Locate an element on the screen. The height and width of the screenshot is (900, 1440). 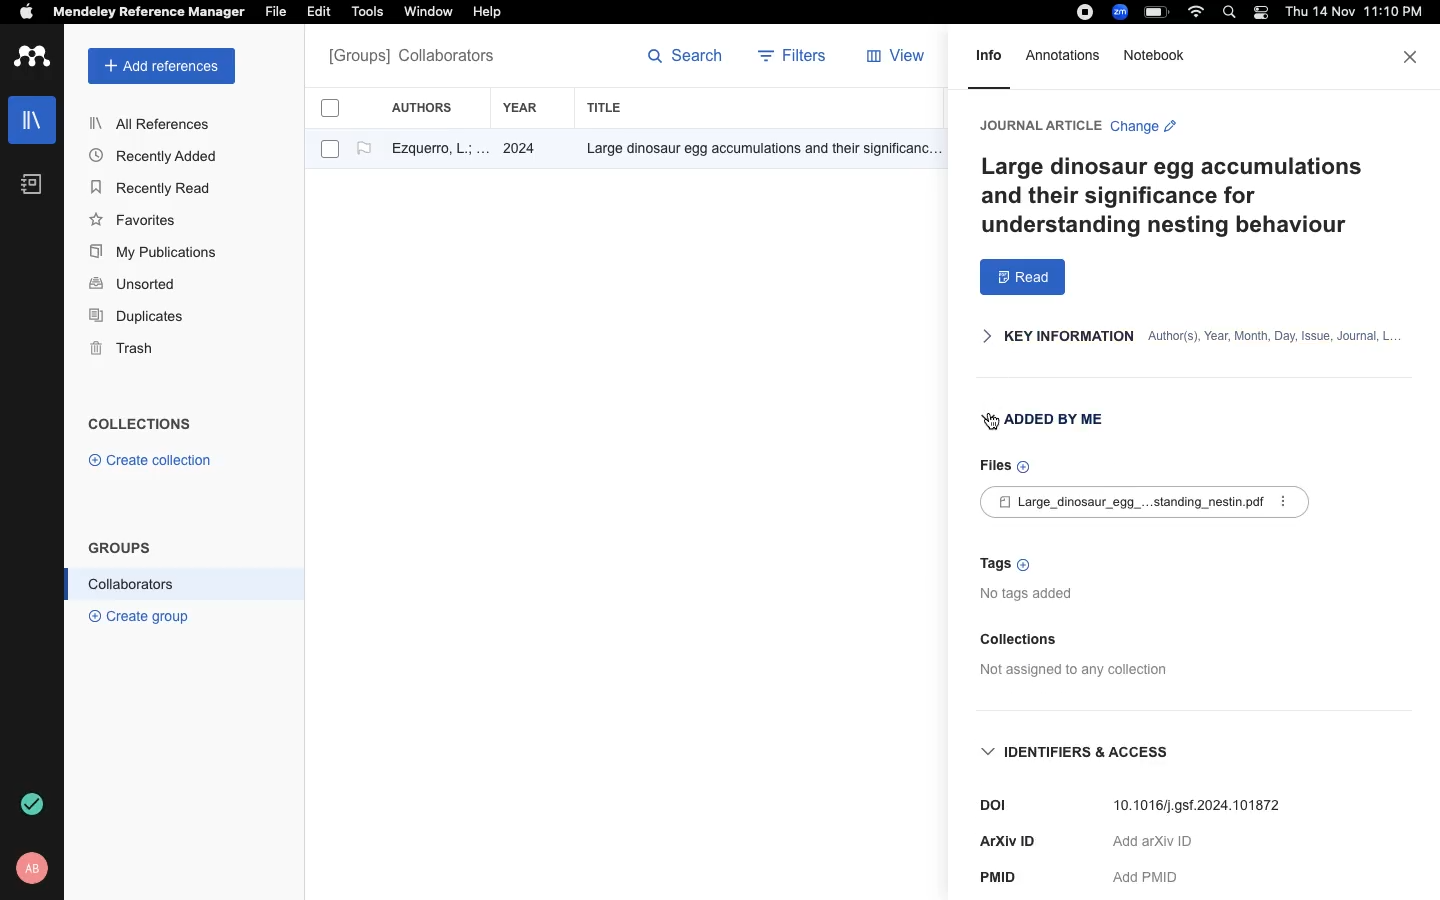
Edit is located at coordinates (322, 13).